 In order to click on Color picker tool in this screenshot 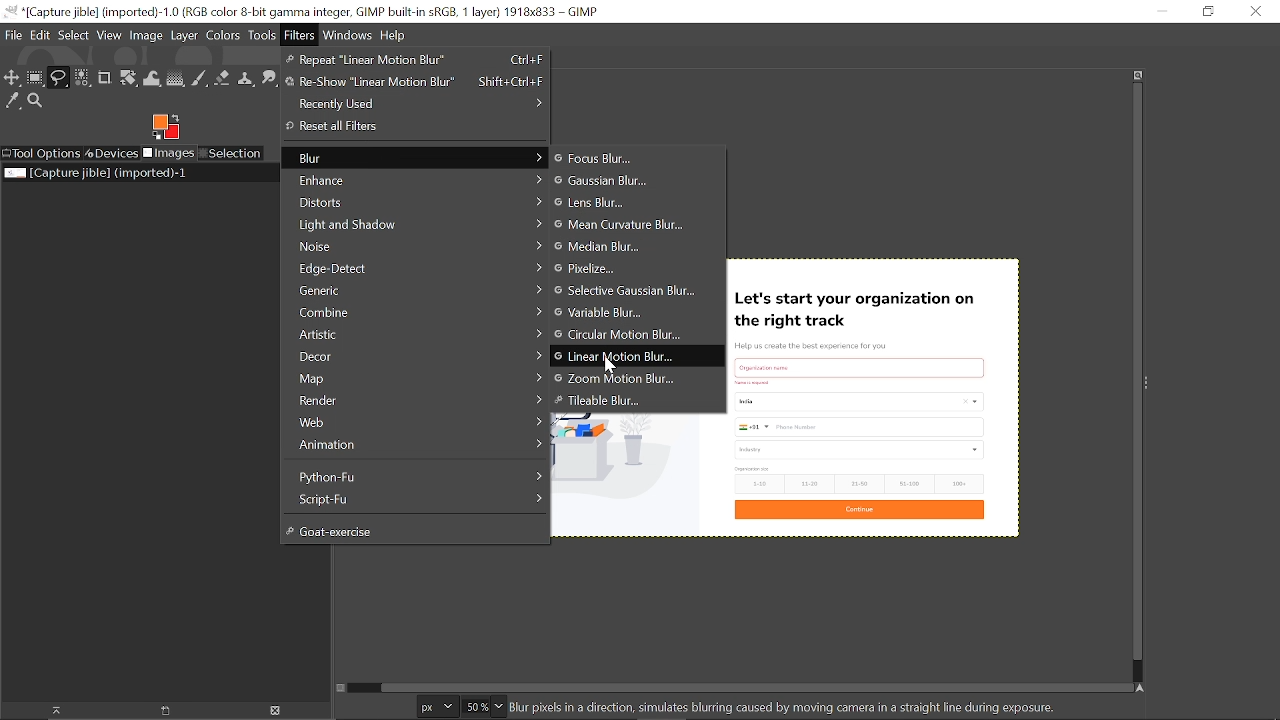, I will do `click(13, 102)`.